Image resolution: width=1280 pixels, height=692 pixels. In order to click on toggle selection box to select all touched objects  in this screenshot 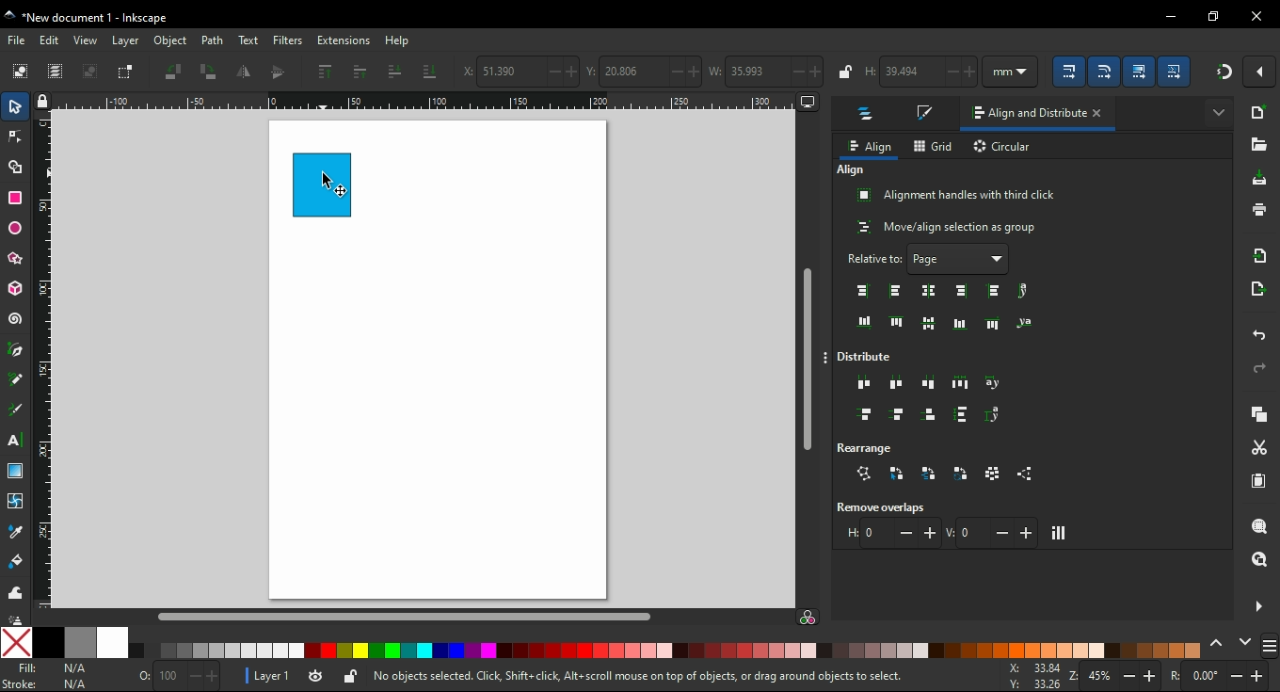, I will do `click(127, 73)`.